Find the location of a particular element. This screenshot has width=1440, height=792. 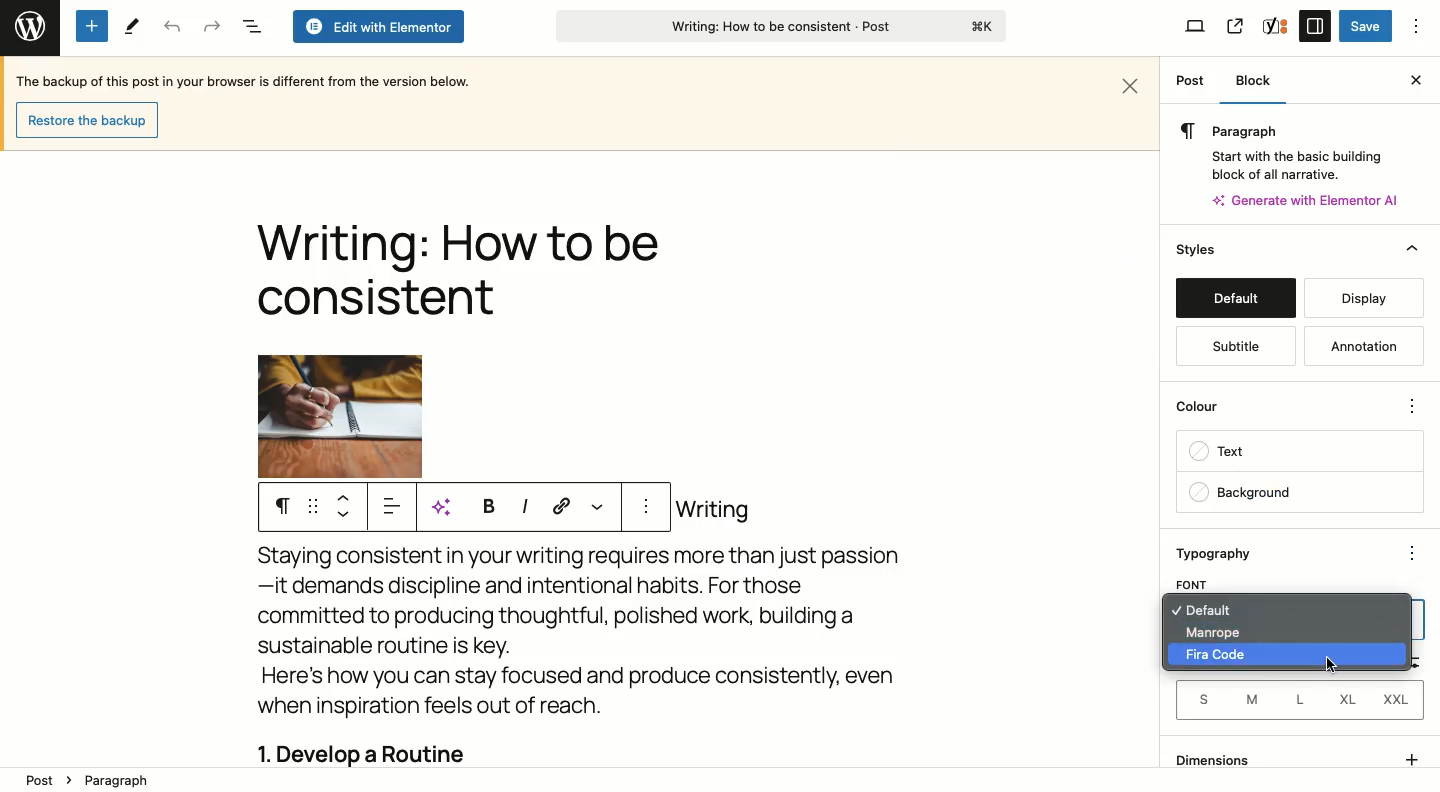

Body is located at coordinates (594, 634).